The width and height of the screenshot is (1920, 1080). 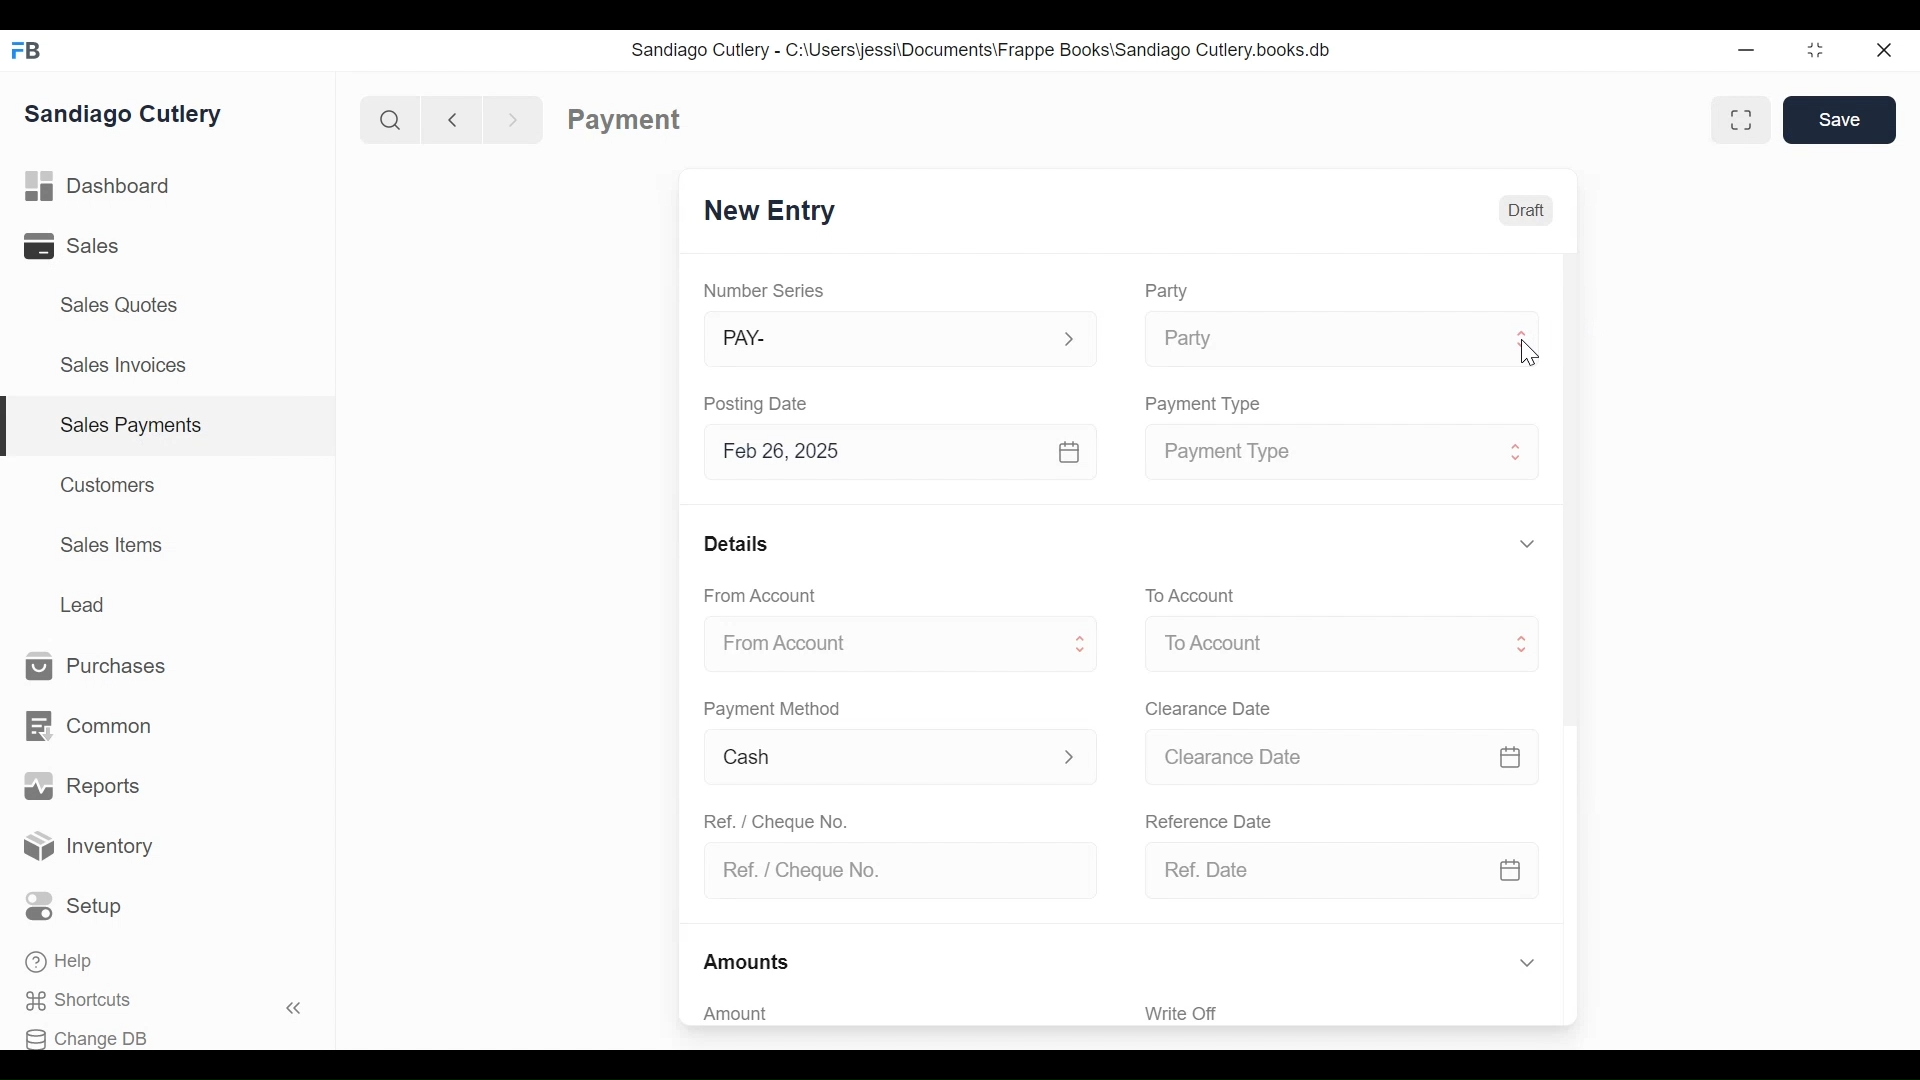 What do you see at coordinates (1083, 646) in the screenshot?
I see `Expand` at bounding box center [1083, 646].